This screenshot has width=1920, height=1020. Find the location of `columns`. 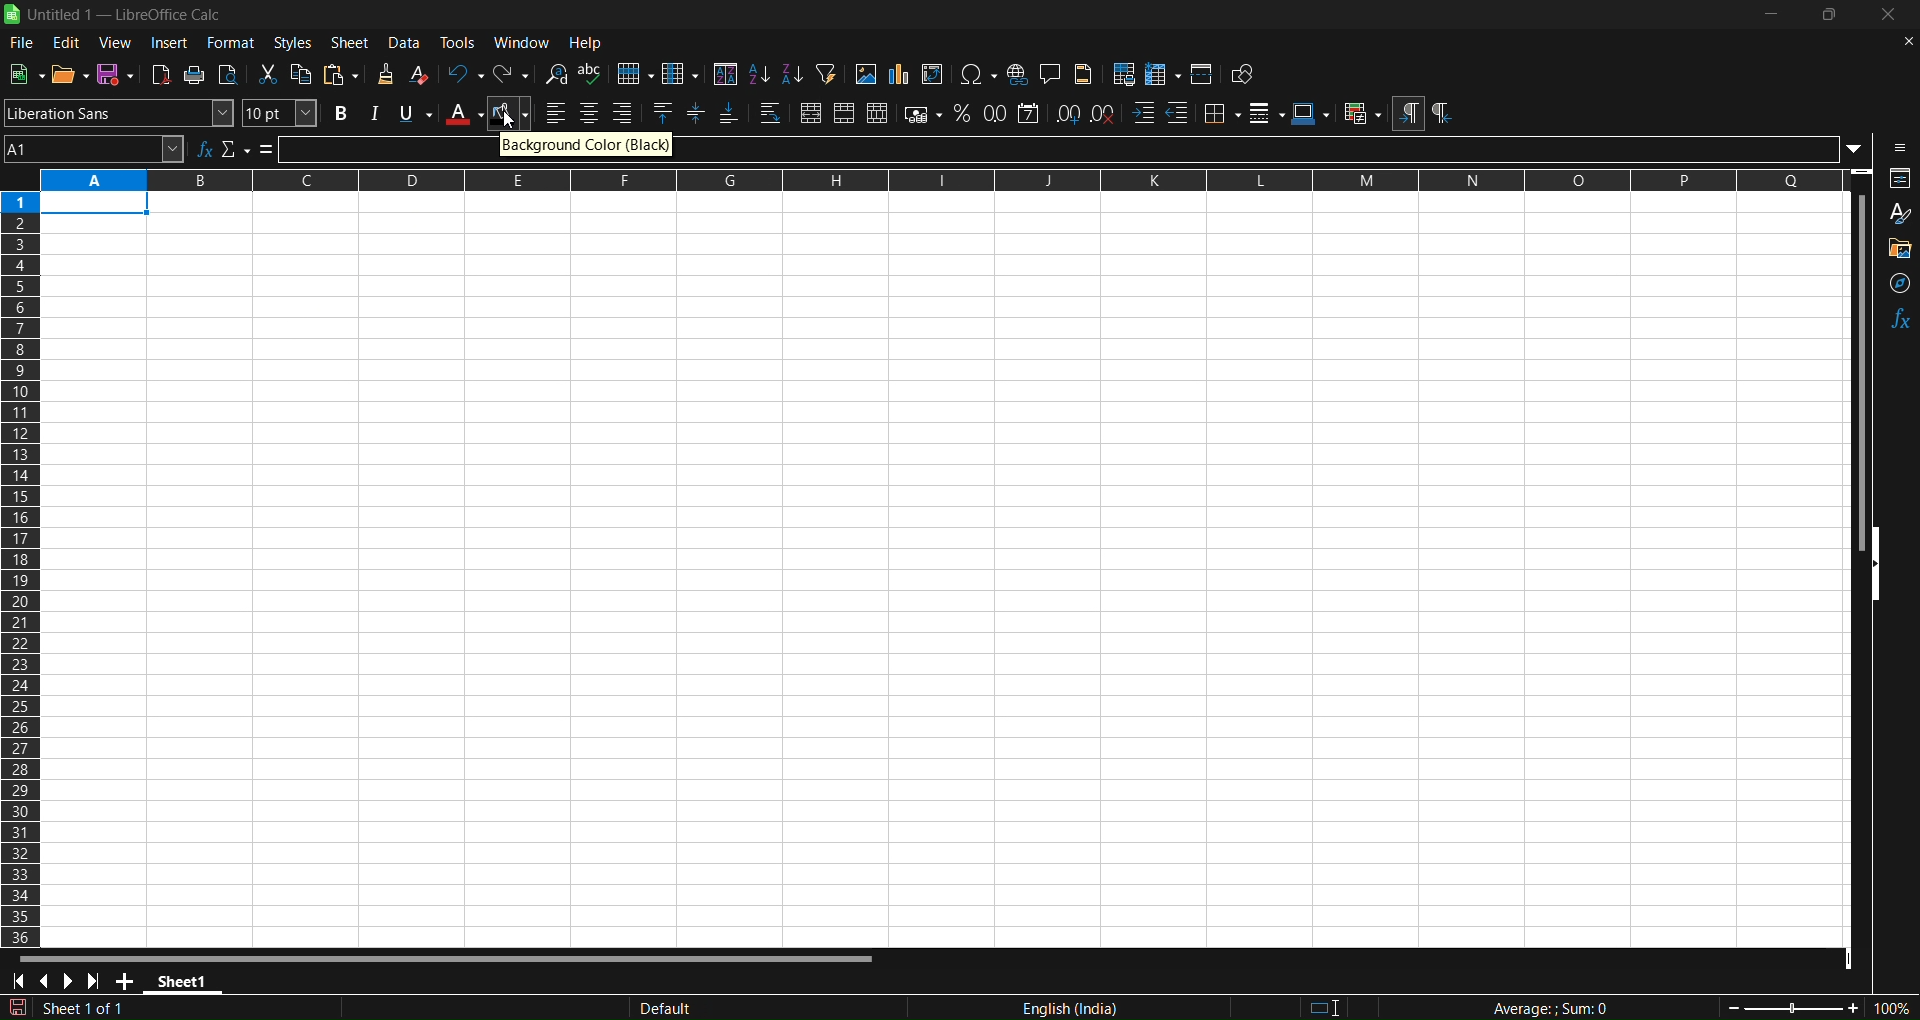

columns is located at coordinates (24, 578).